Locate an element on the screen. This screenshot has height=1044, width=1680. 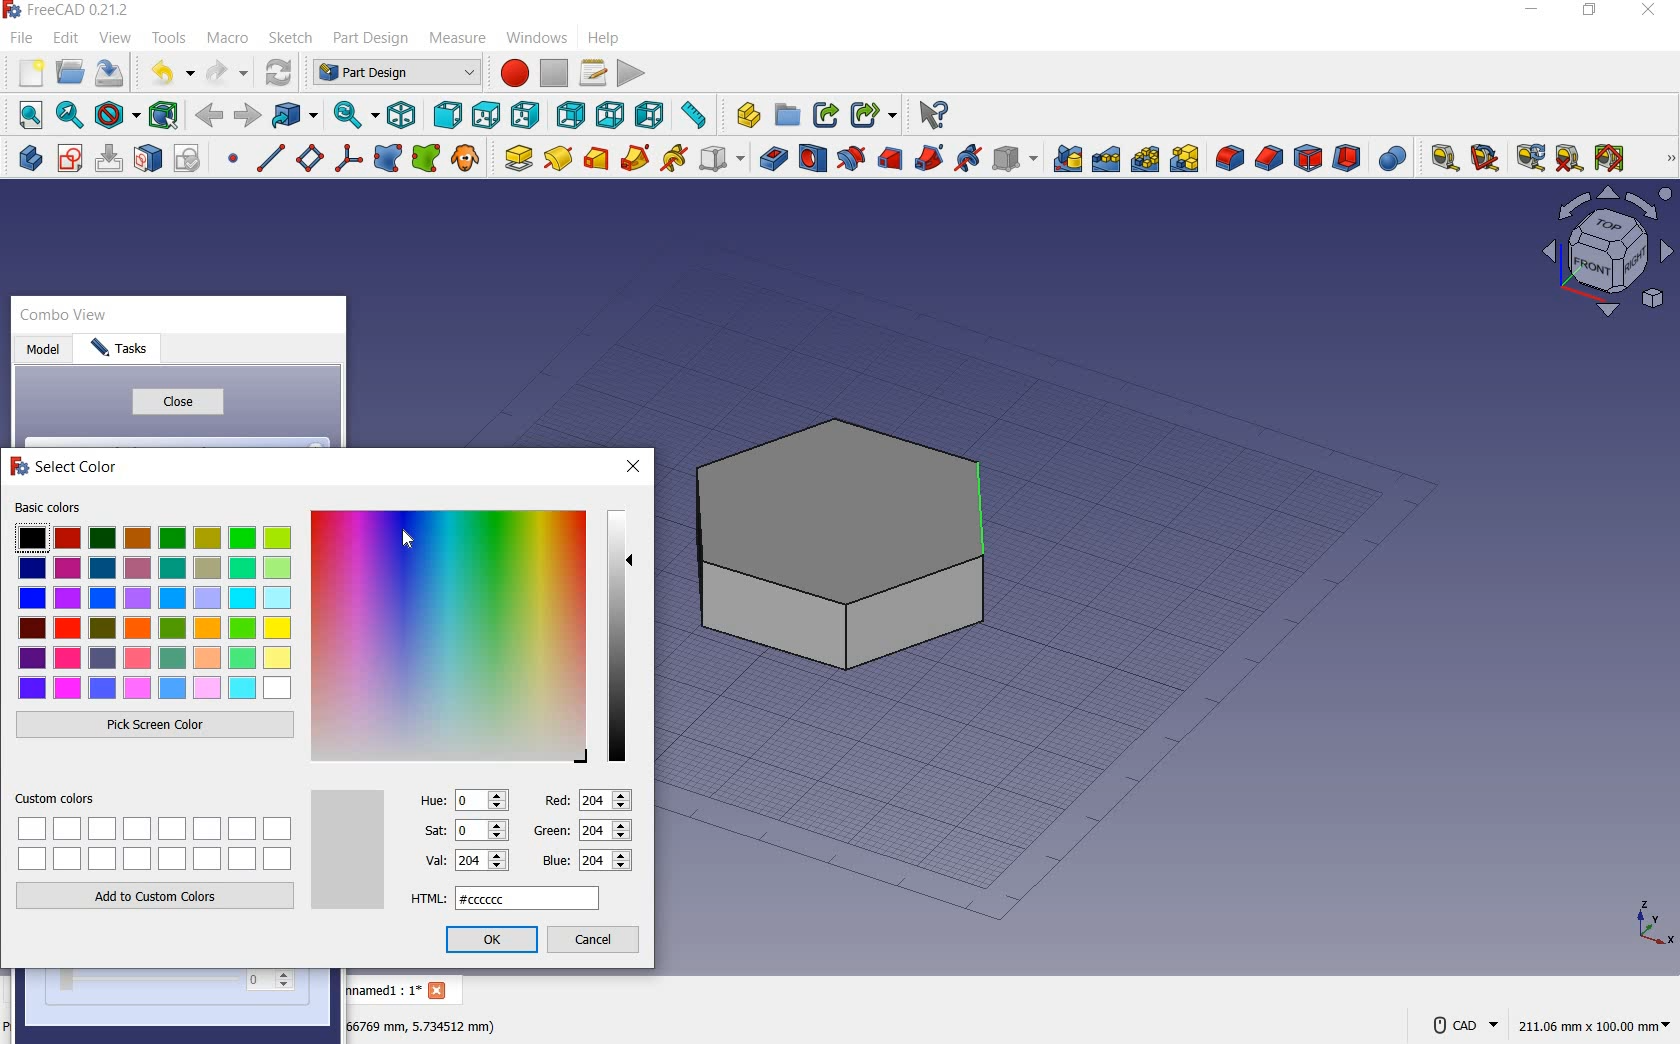
additive pipe is located at coordinates (636, 157).